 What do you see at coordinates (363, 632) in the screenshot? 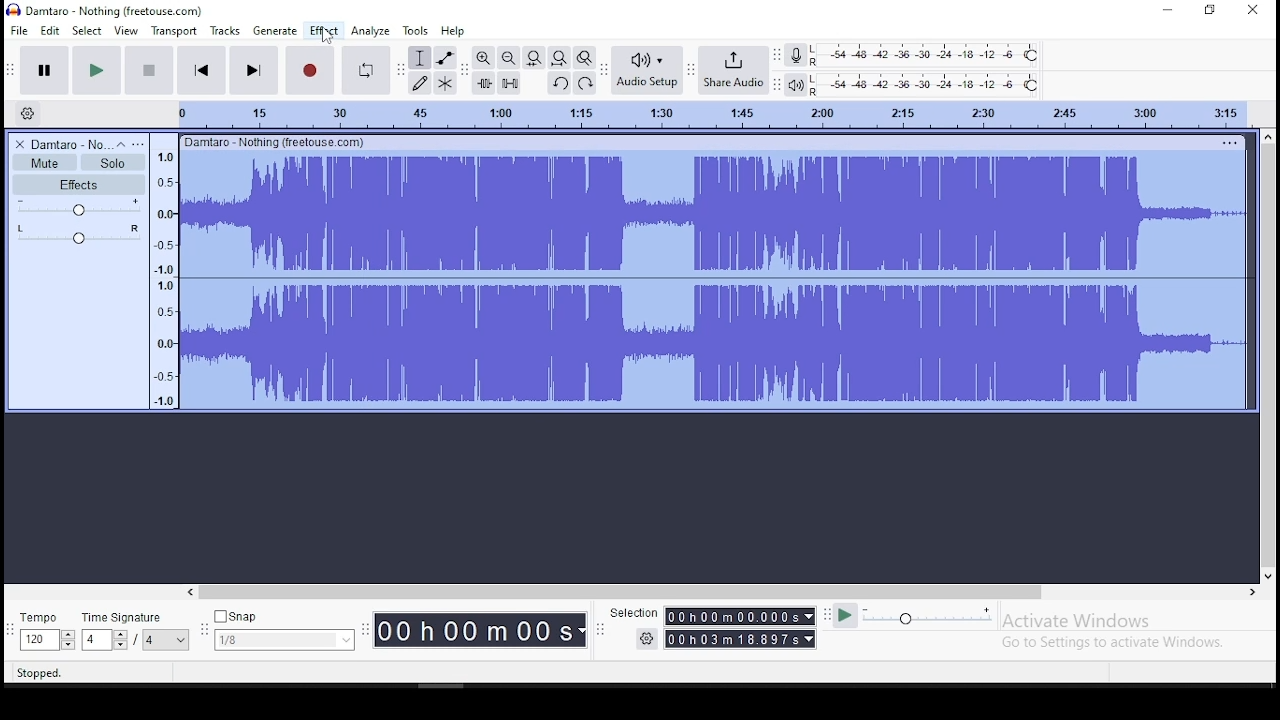
I see `` at bounding box center [363, 632].